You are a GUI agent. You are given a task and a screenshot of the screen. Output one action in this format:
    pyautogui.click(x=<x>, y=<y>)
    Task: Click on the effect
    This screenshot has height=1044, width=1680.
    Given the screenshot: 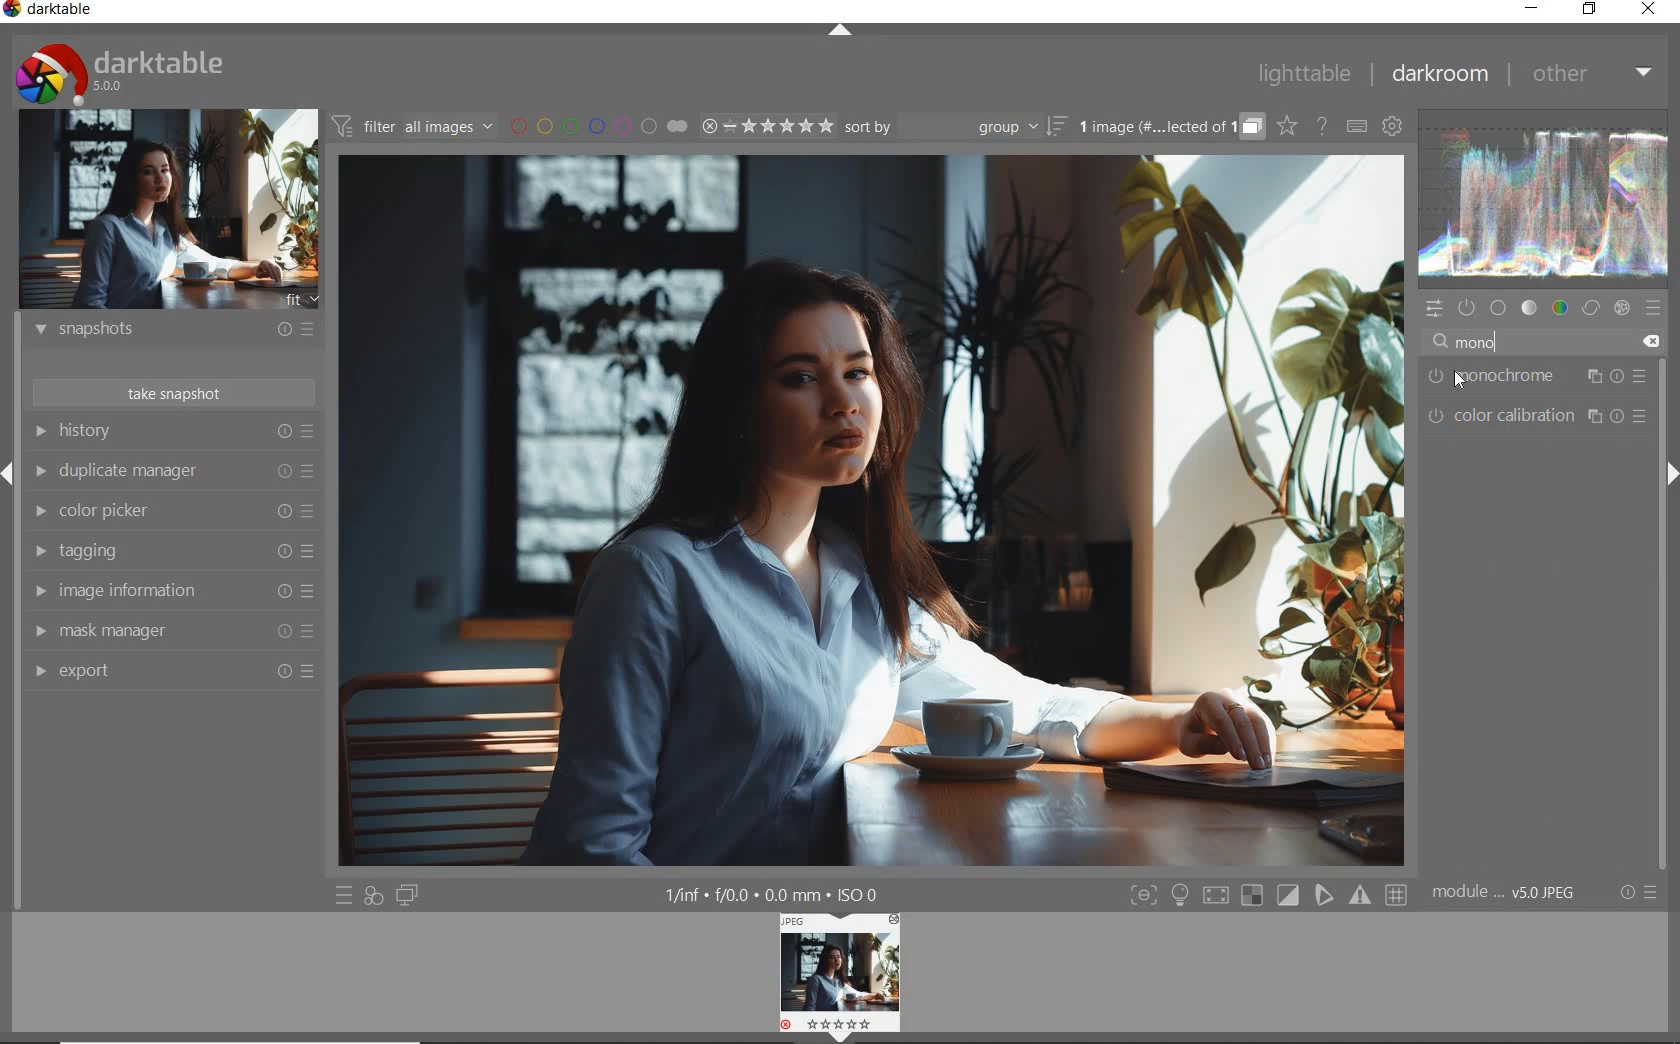 What is the action you would take?
    pyautogui.click(x=1622, y=307)
    